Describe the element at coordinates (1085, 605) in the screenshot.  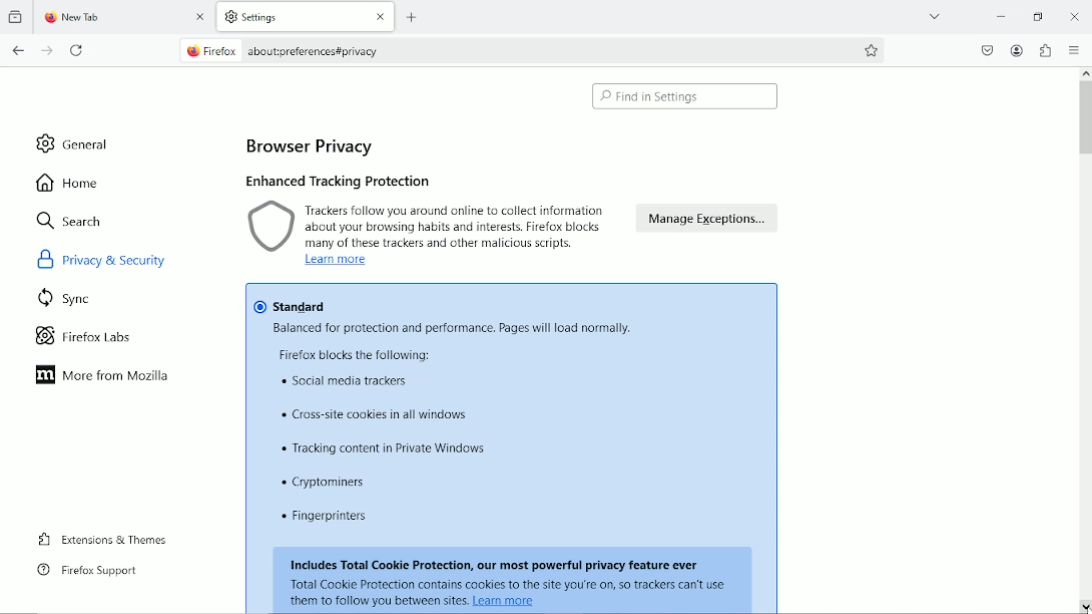
I see `scroll down` at that location.